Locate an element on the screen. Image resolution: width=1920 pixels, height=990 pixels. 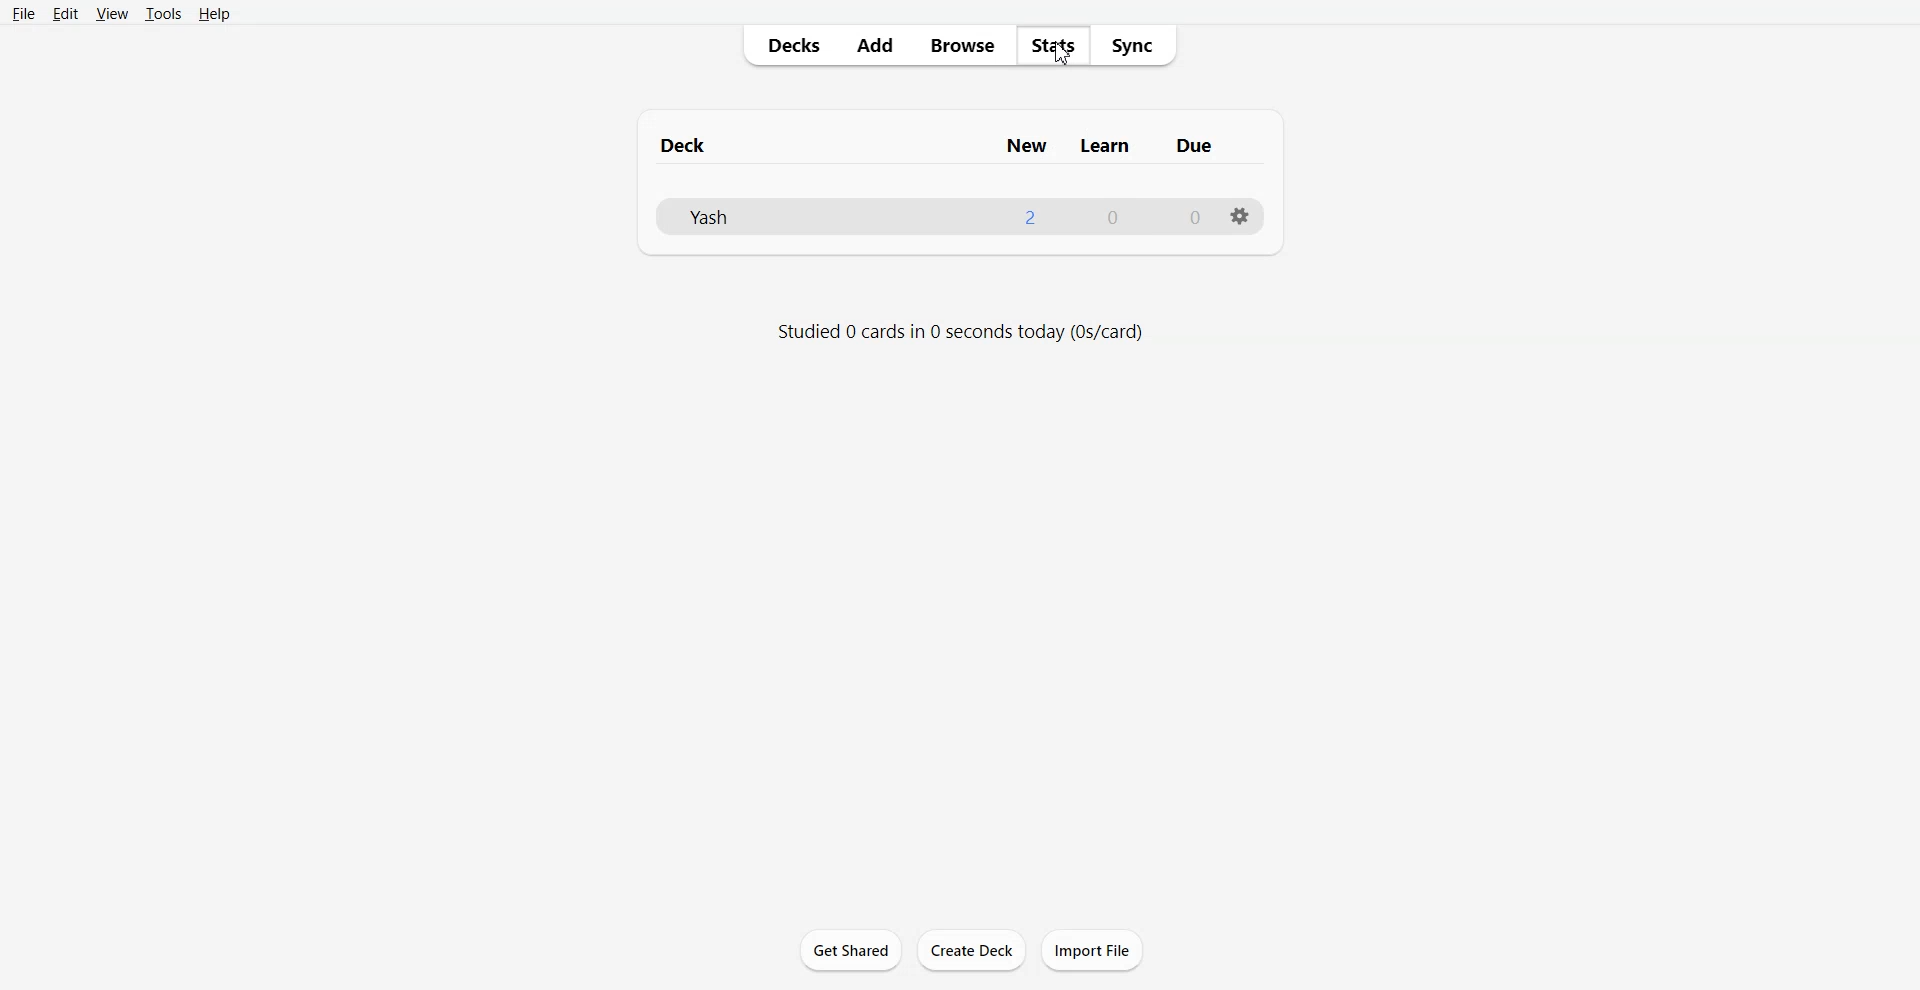
Decks is located at coordinates (785, 46).